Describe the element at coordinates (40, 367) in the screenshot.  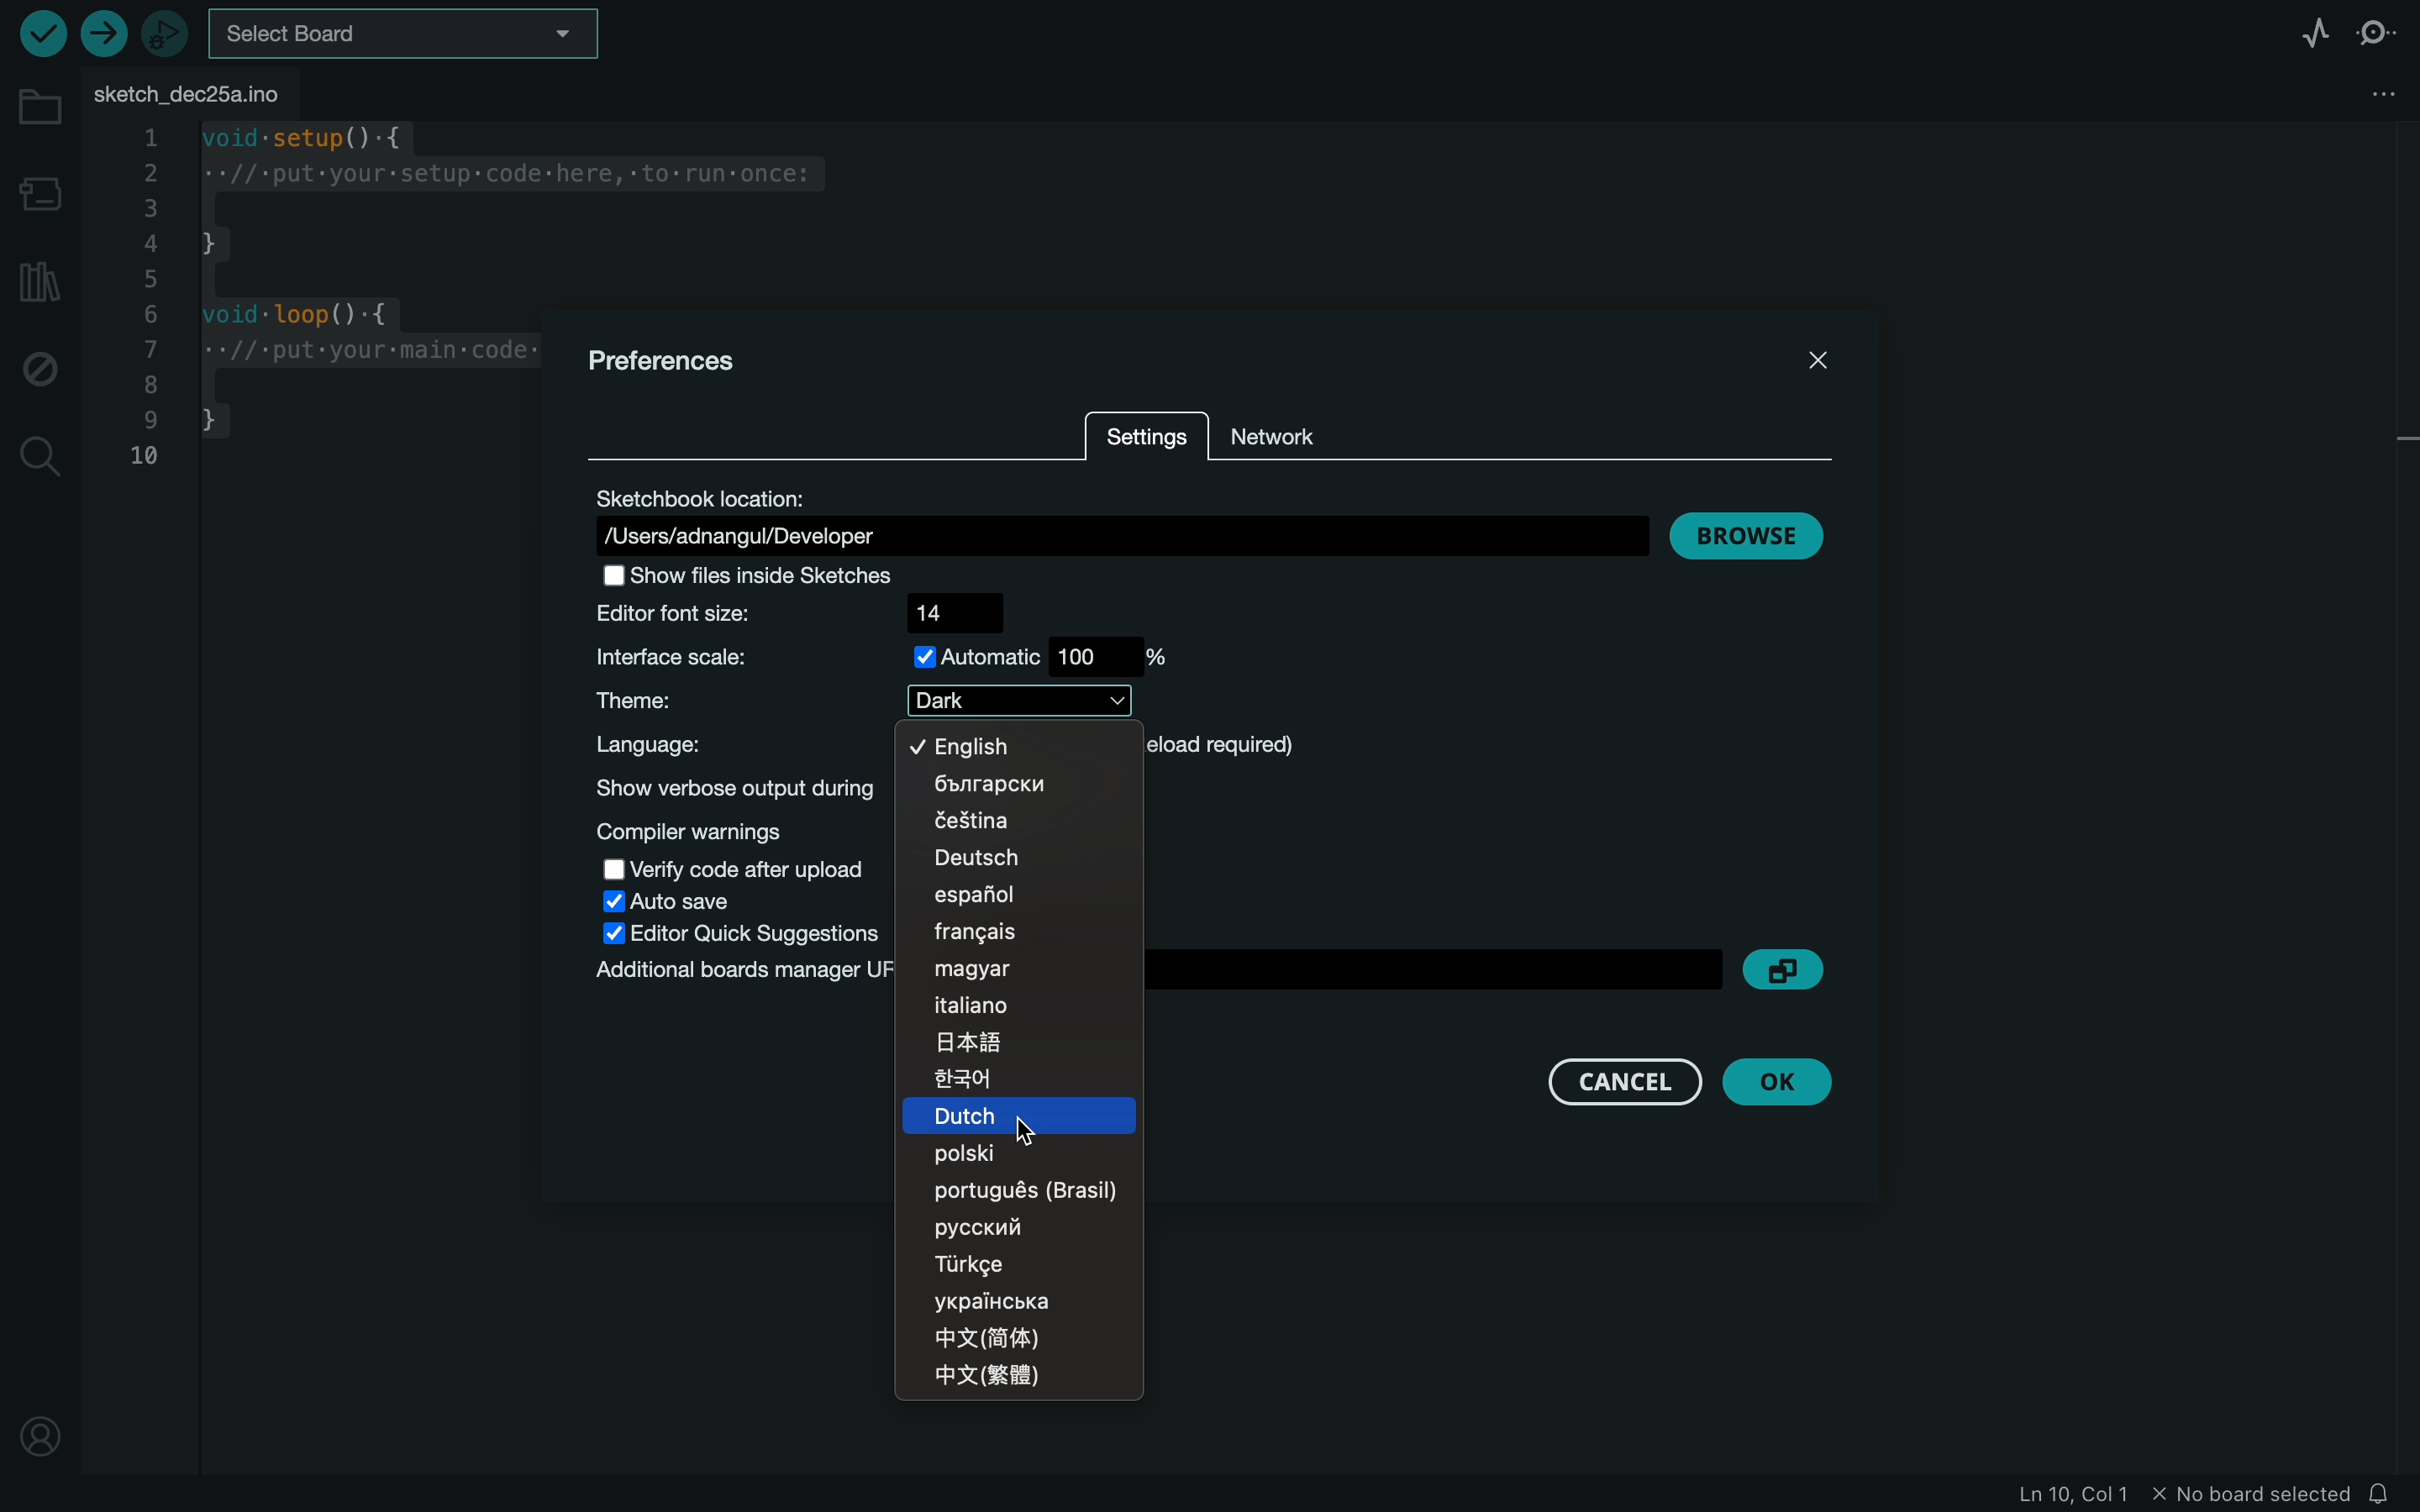
I see `debug` at that location.